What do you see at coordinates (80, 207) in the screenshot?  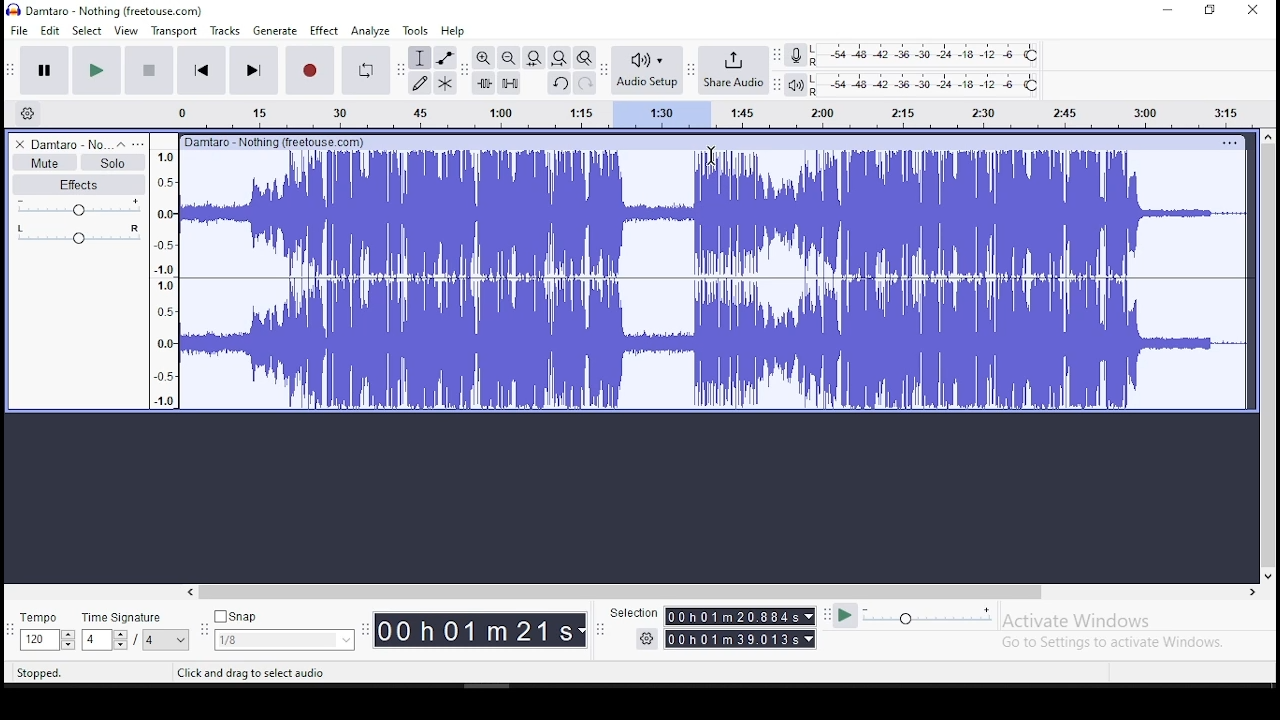 I see `volume` at bounding box center [80, 207].